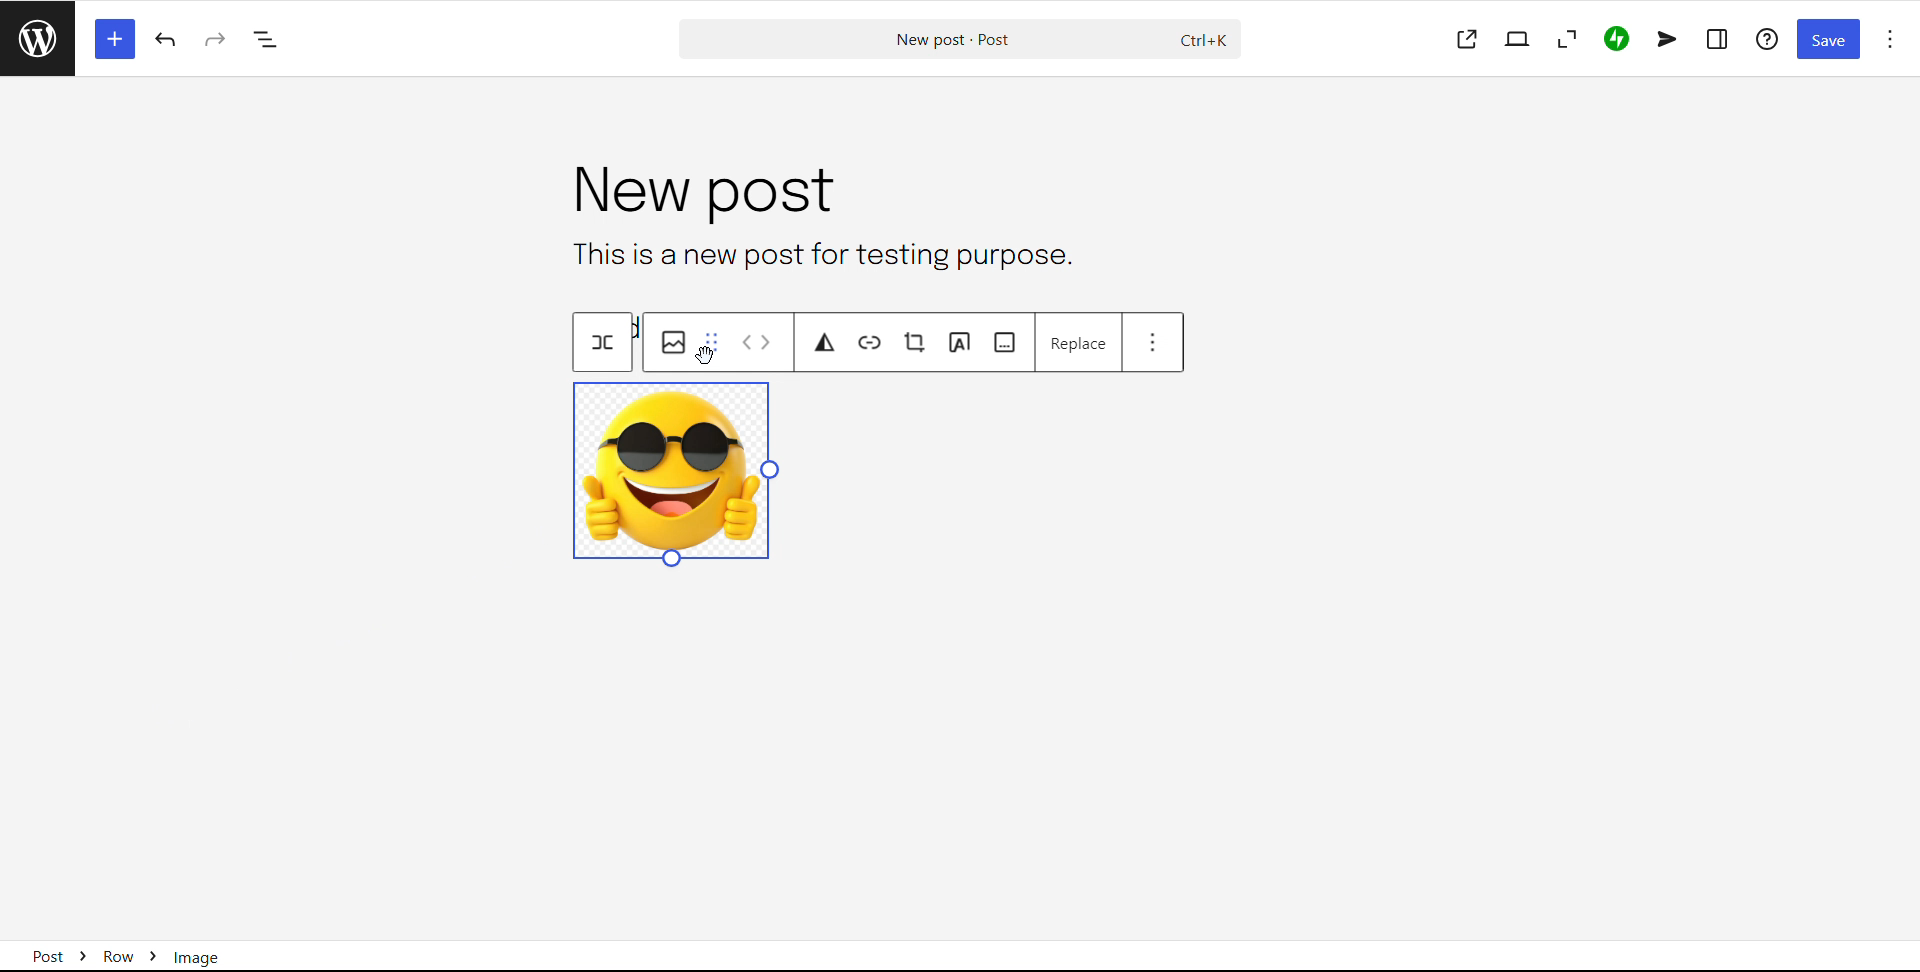  Describe the element at coordinates (1667, 39) in the screenshot. I see `newsletter` at that location.